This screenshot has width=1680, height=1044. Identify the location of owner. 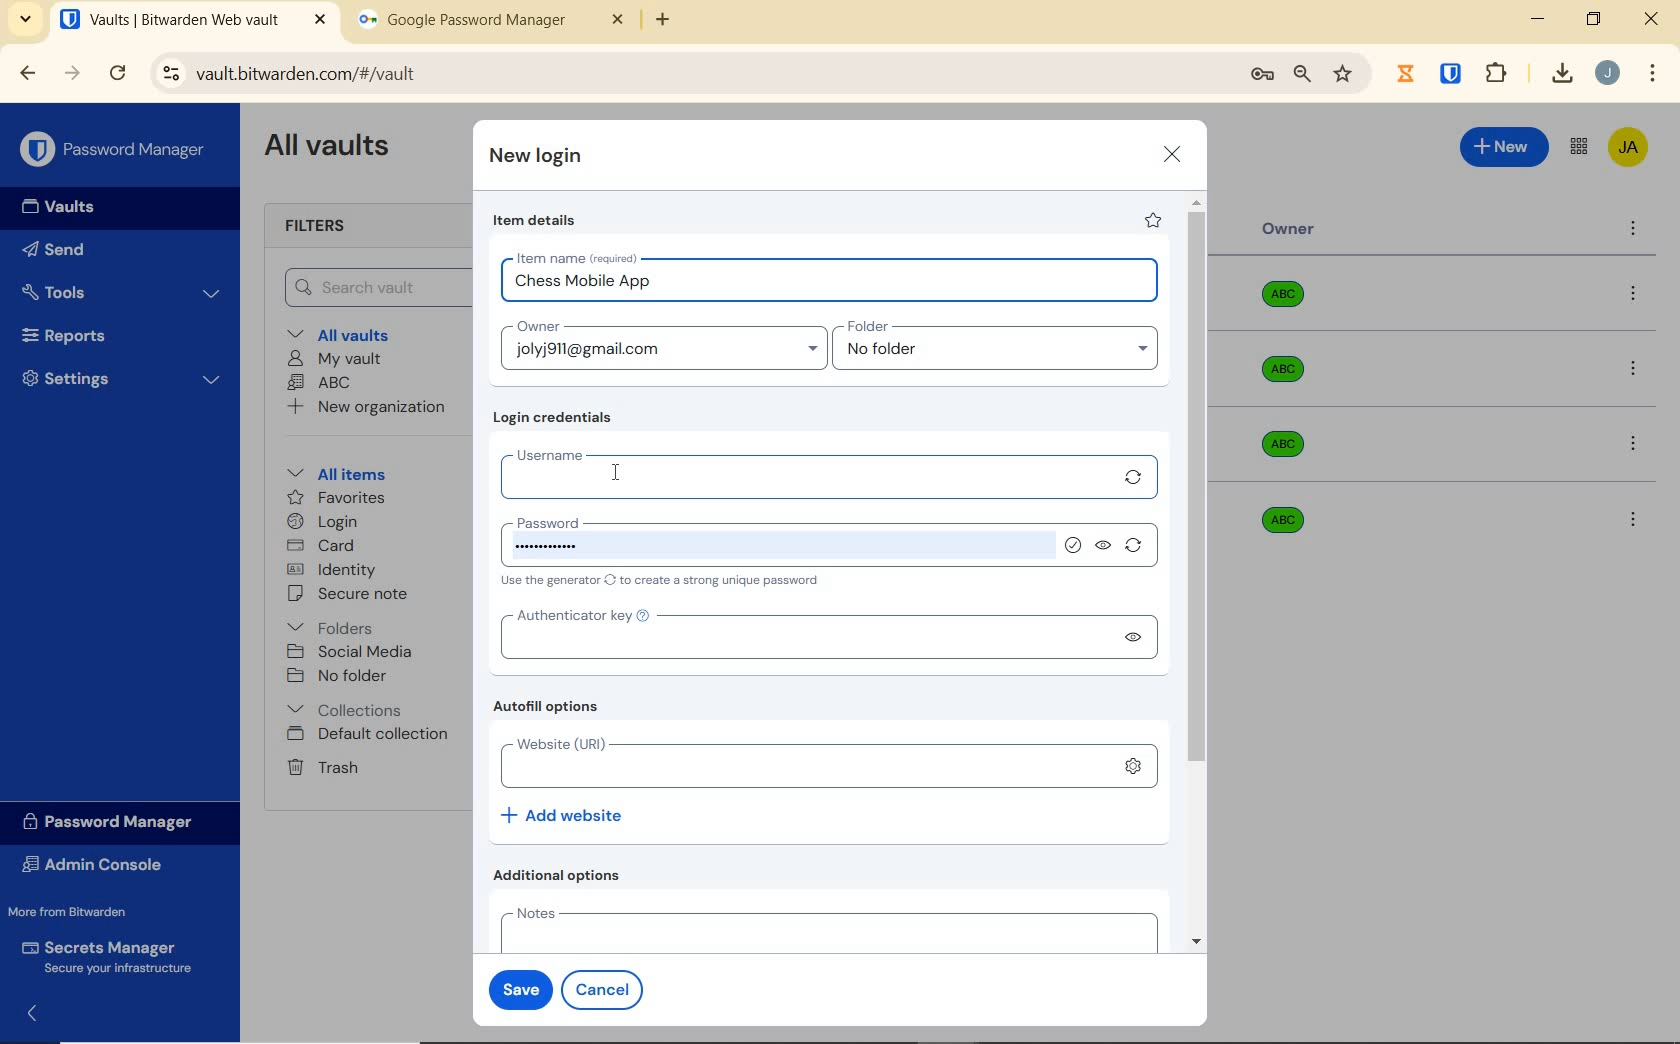
(536, 328).